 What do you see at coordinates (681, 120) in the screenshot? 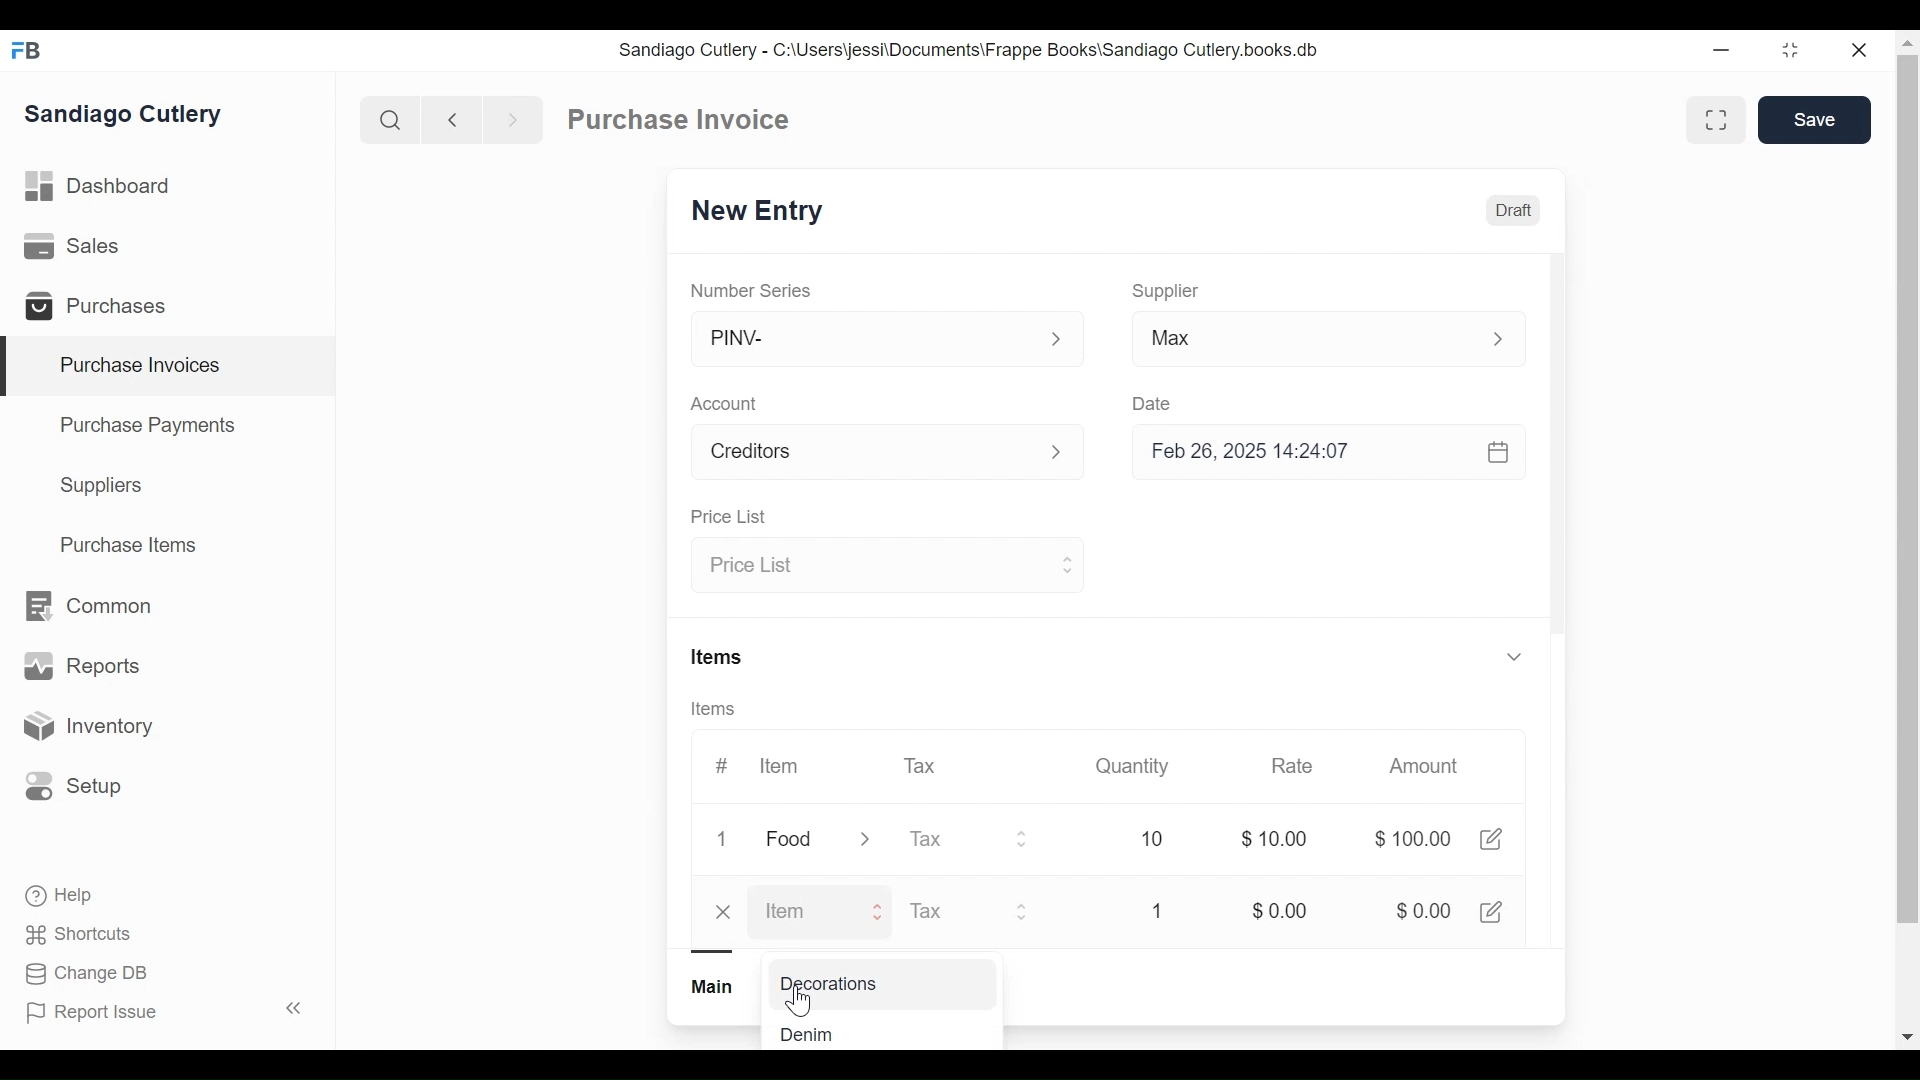
I see `Purchase Invoice` at bounding box center [681, 120].